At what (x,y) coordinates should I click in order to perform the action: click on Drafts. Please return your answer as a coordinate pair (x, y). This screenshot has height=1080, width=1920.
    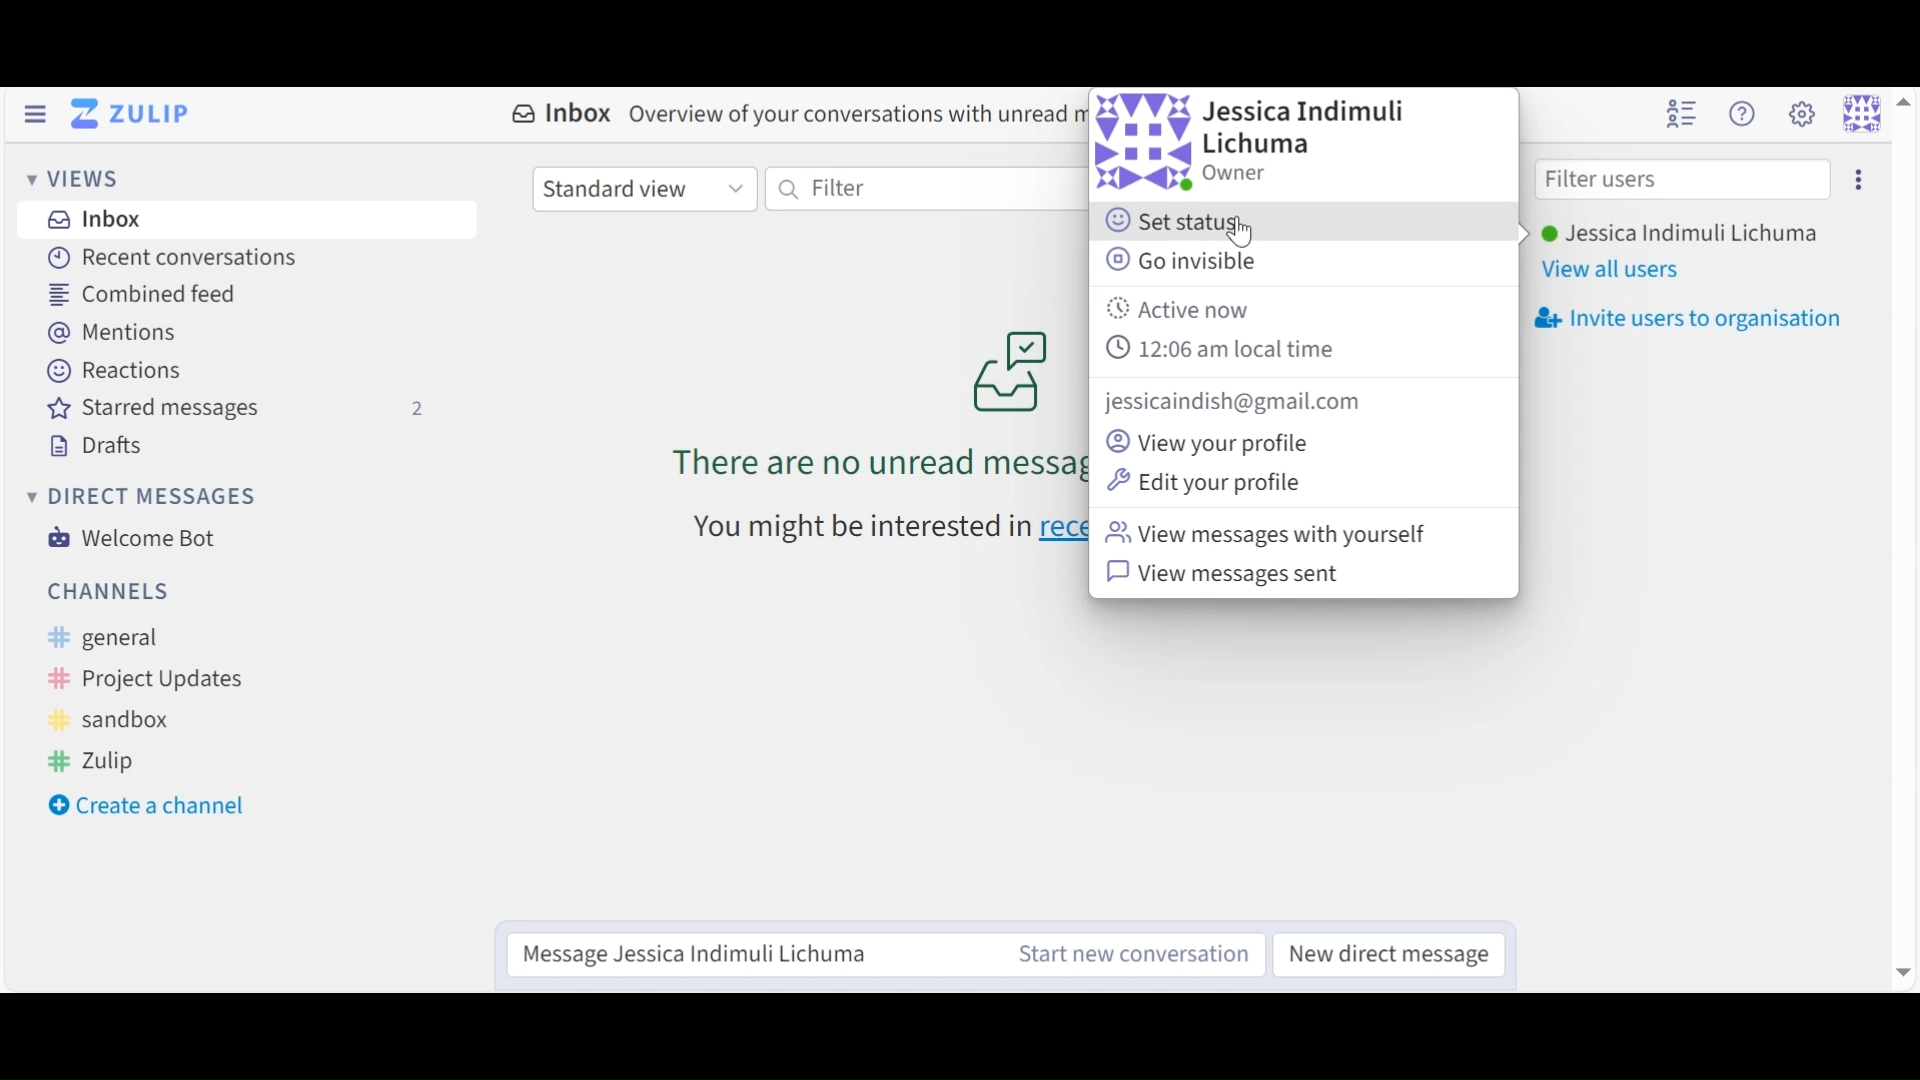
    Looking at the image, I should click on (98, 446).